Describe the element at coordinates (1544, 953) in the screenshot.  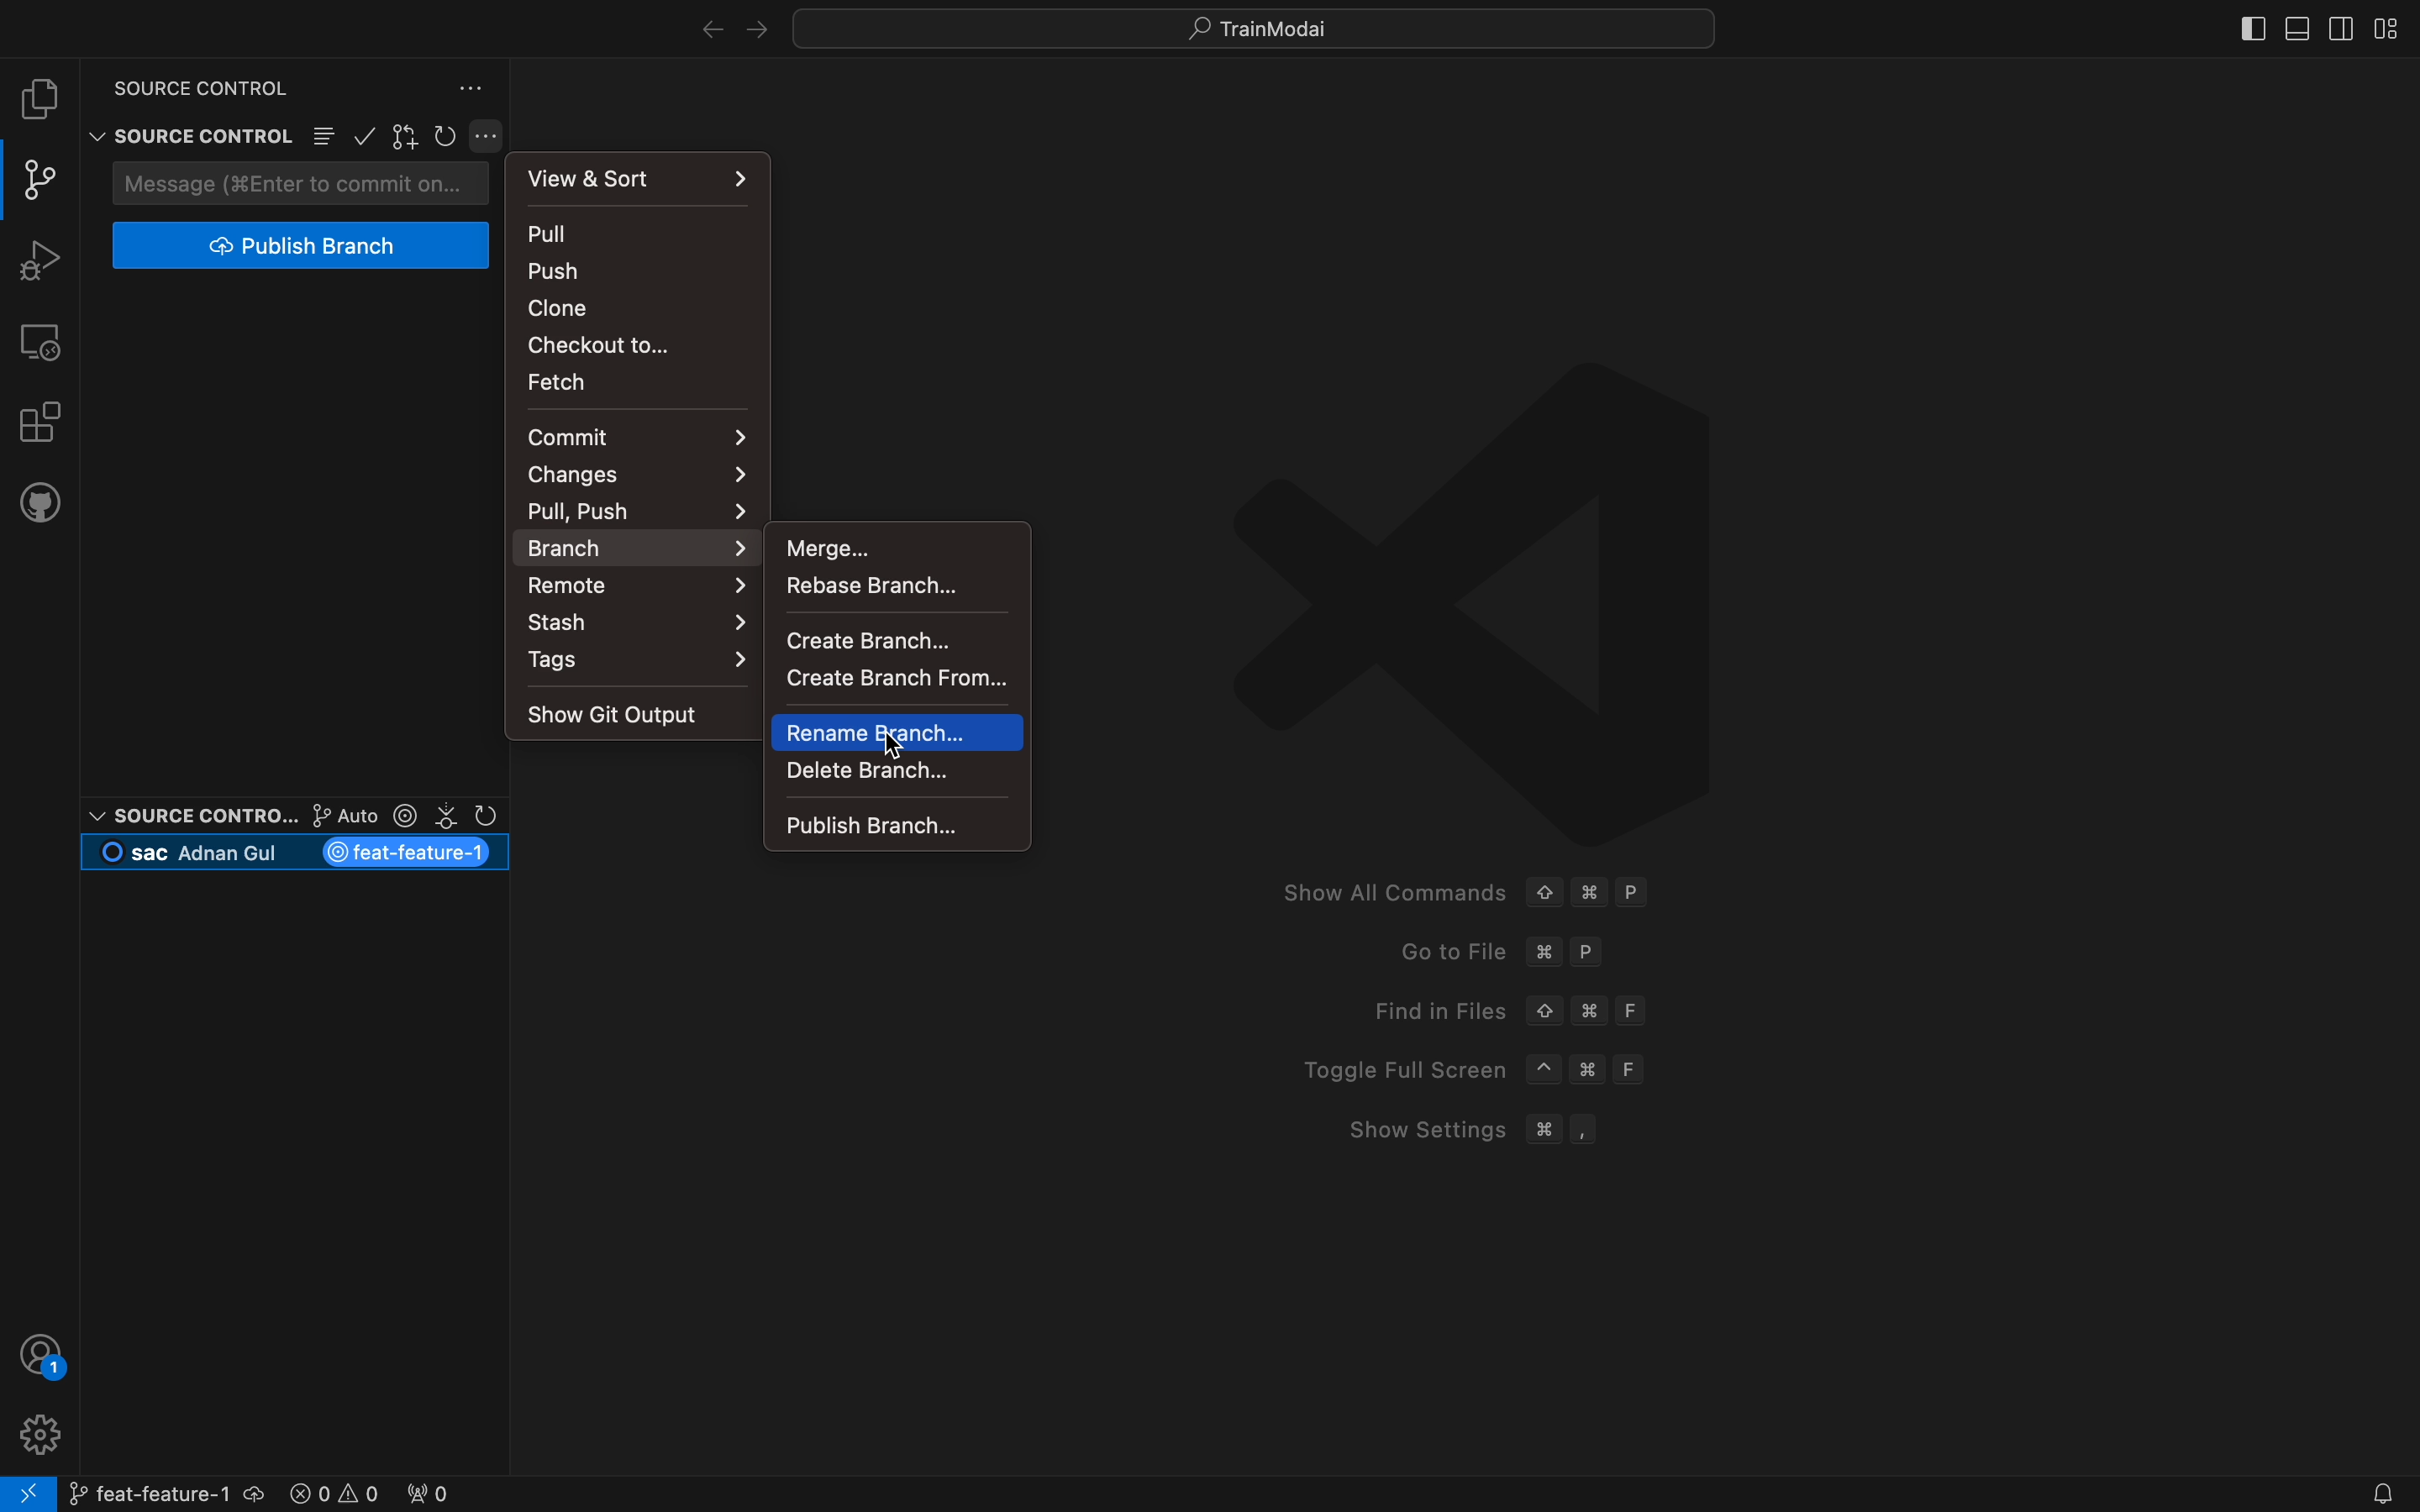
I see `command` at that location.